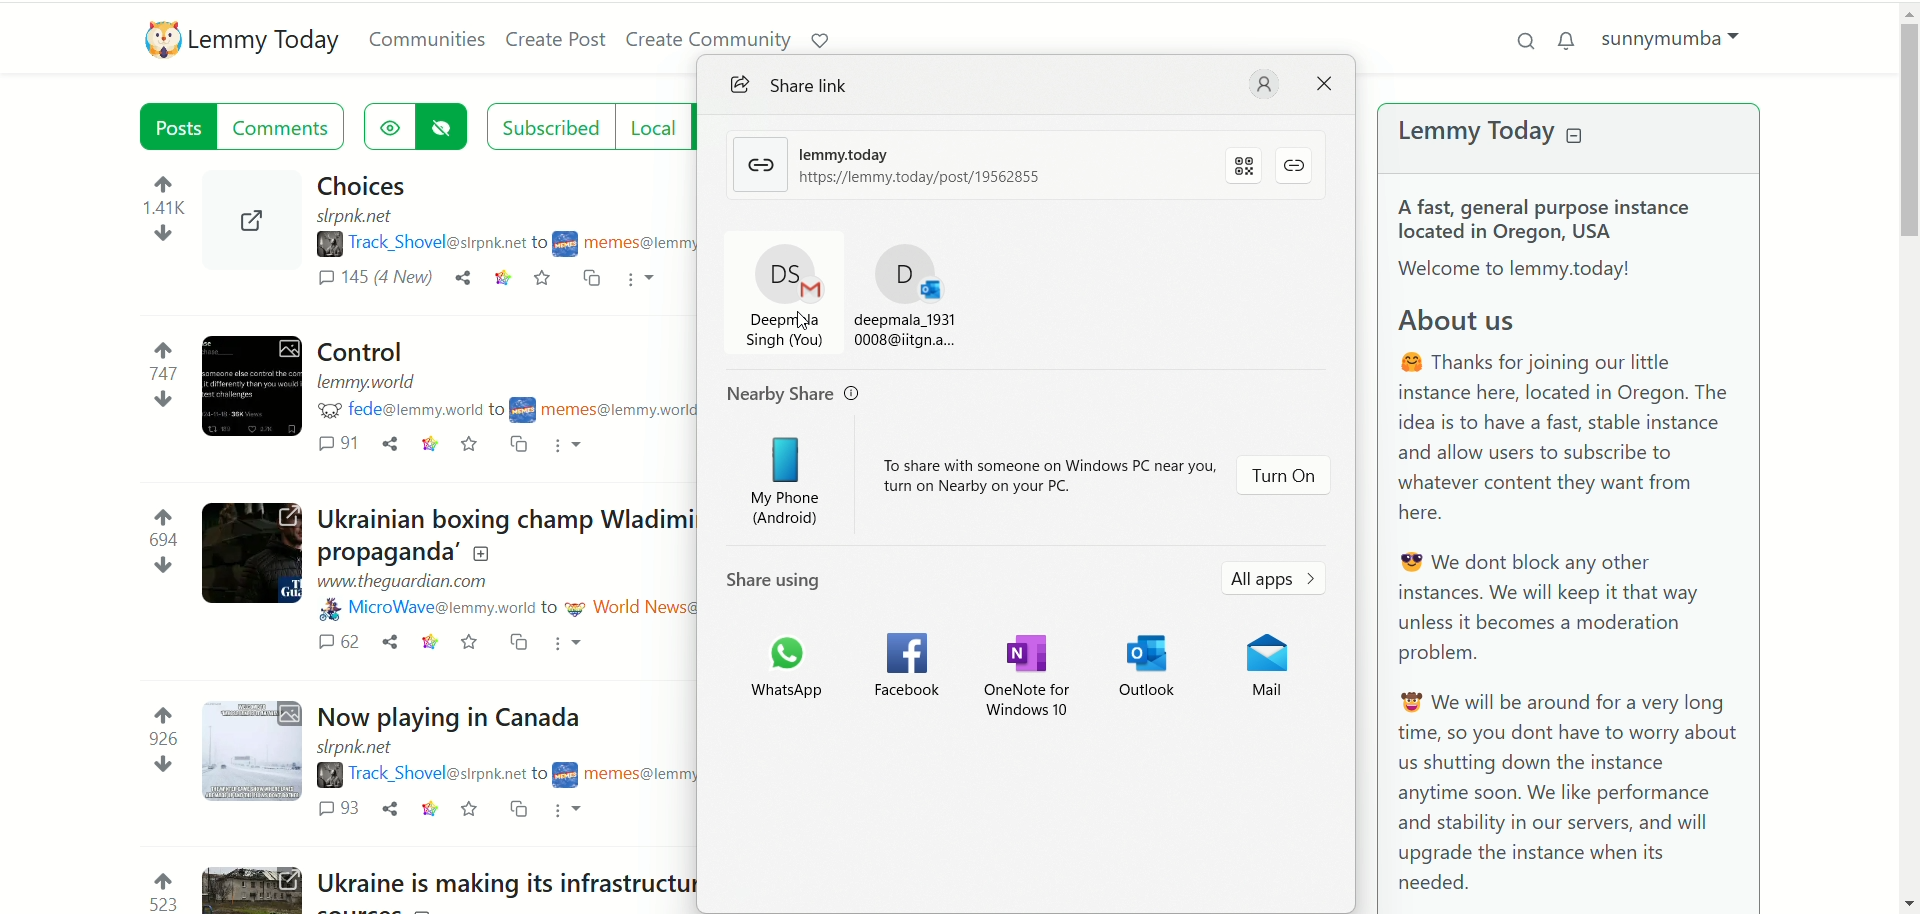  Describe the element at coordinates (1245, 165) in the screenshot. I see `QR code` at that location.